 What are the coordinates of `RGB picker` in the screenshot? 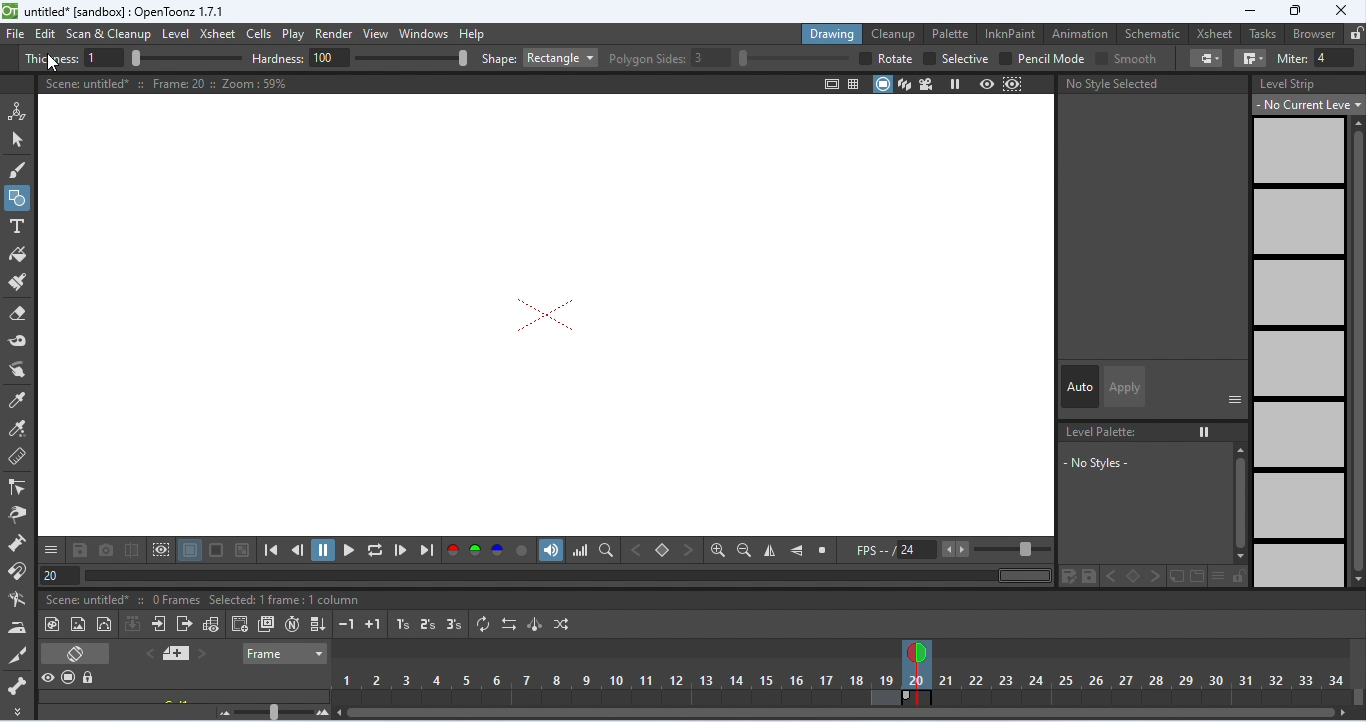 It's located at (19, 427).